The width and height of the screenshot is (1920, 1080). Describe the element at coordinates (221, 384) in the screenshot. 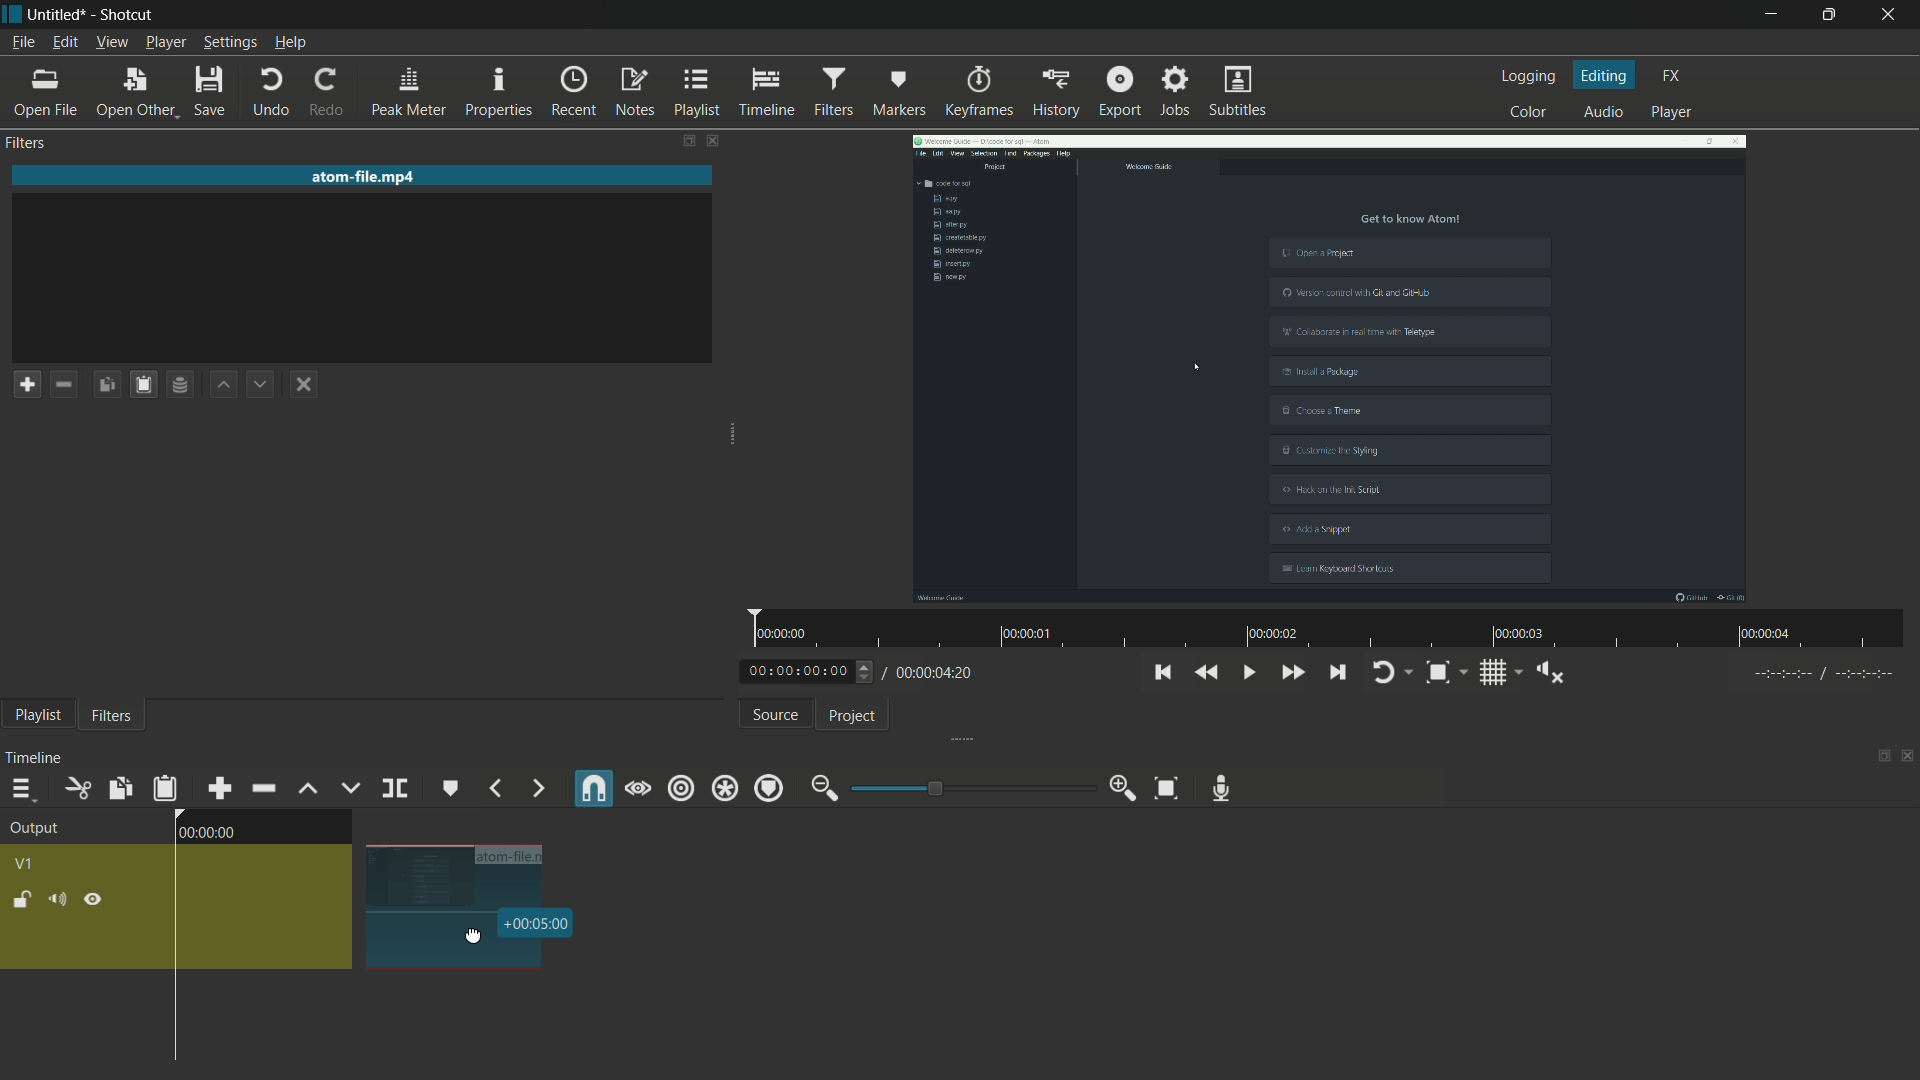

I see `move filter up` at that location.